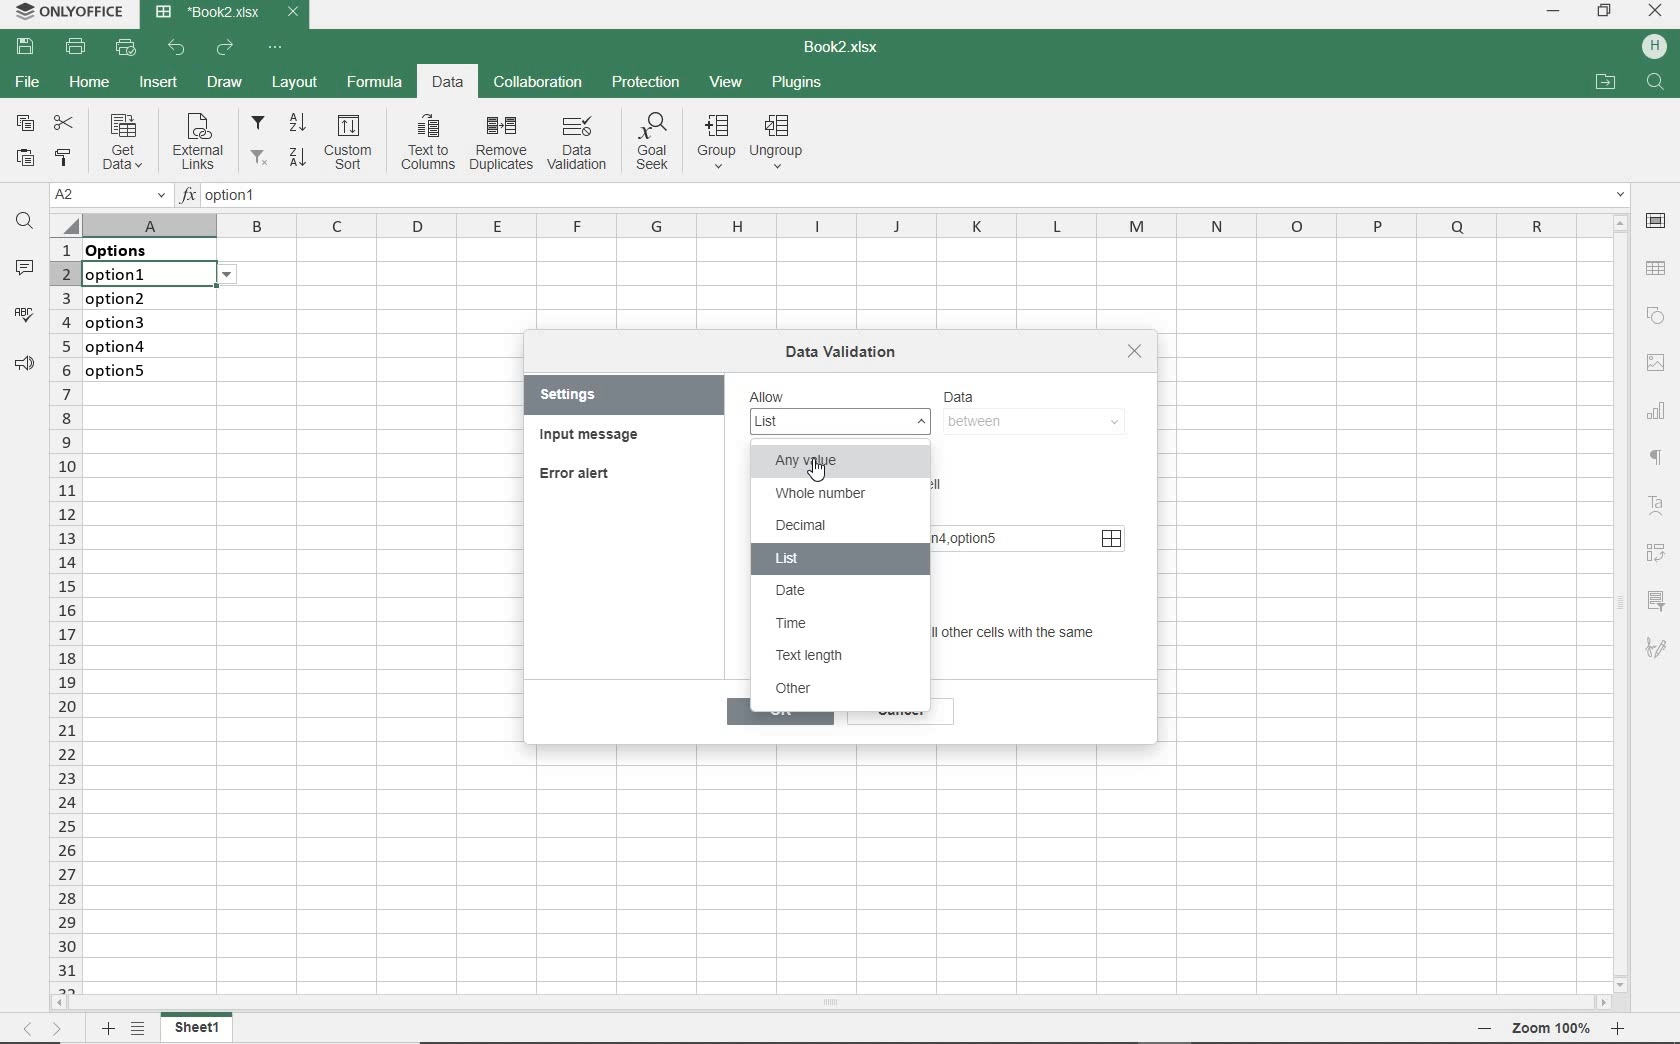 The image size is (1680, 1044). I want to click on cancel, so click(903, 713).